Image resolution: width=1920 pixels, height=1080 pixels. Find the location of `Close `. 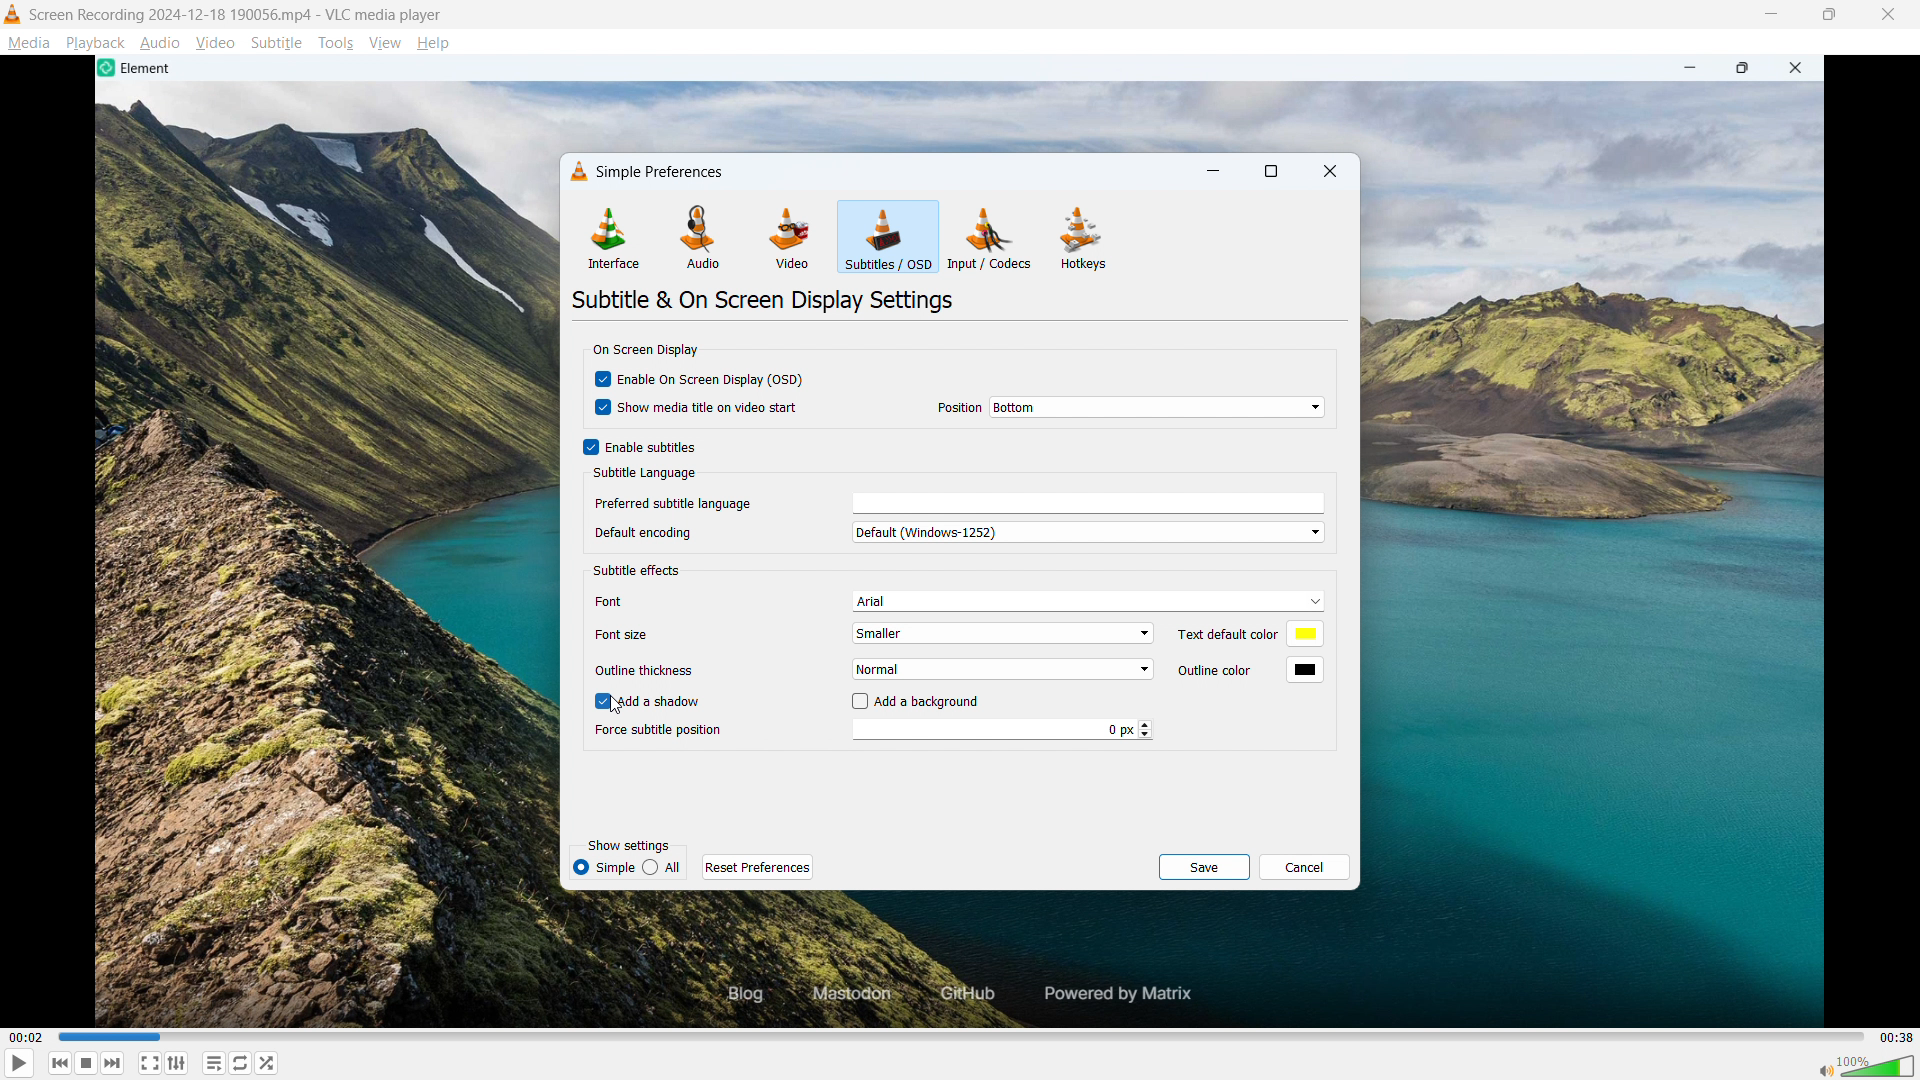

Close  is located at coordinates (1888, 14).